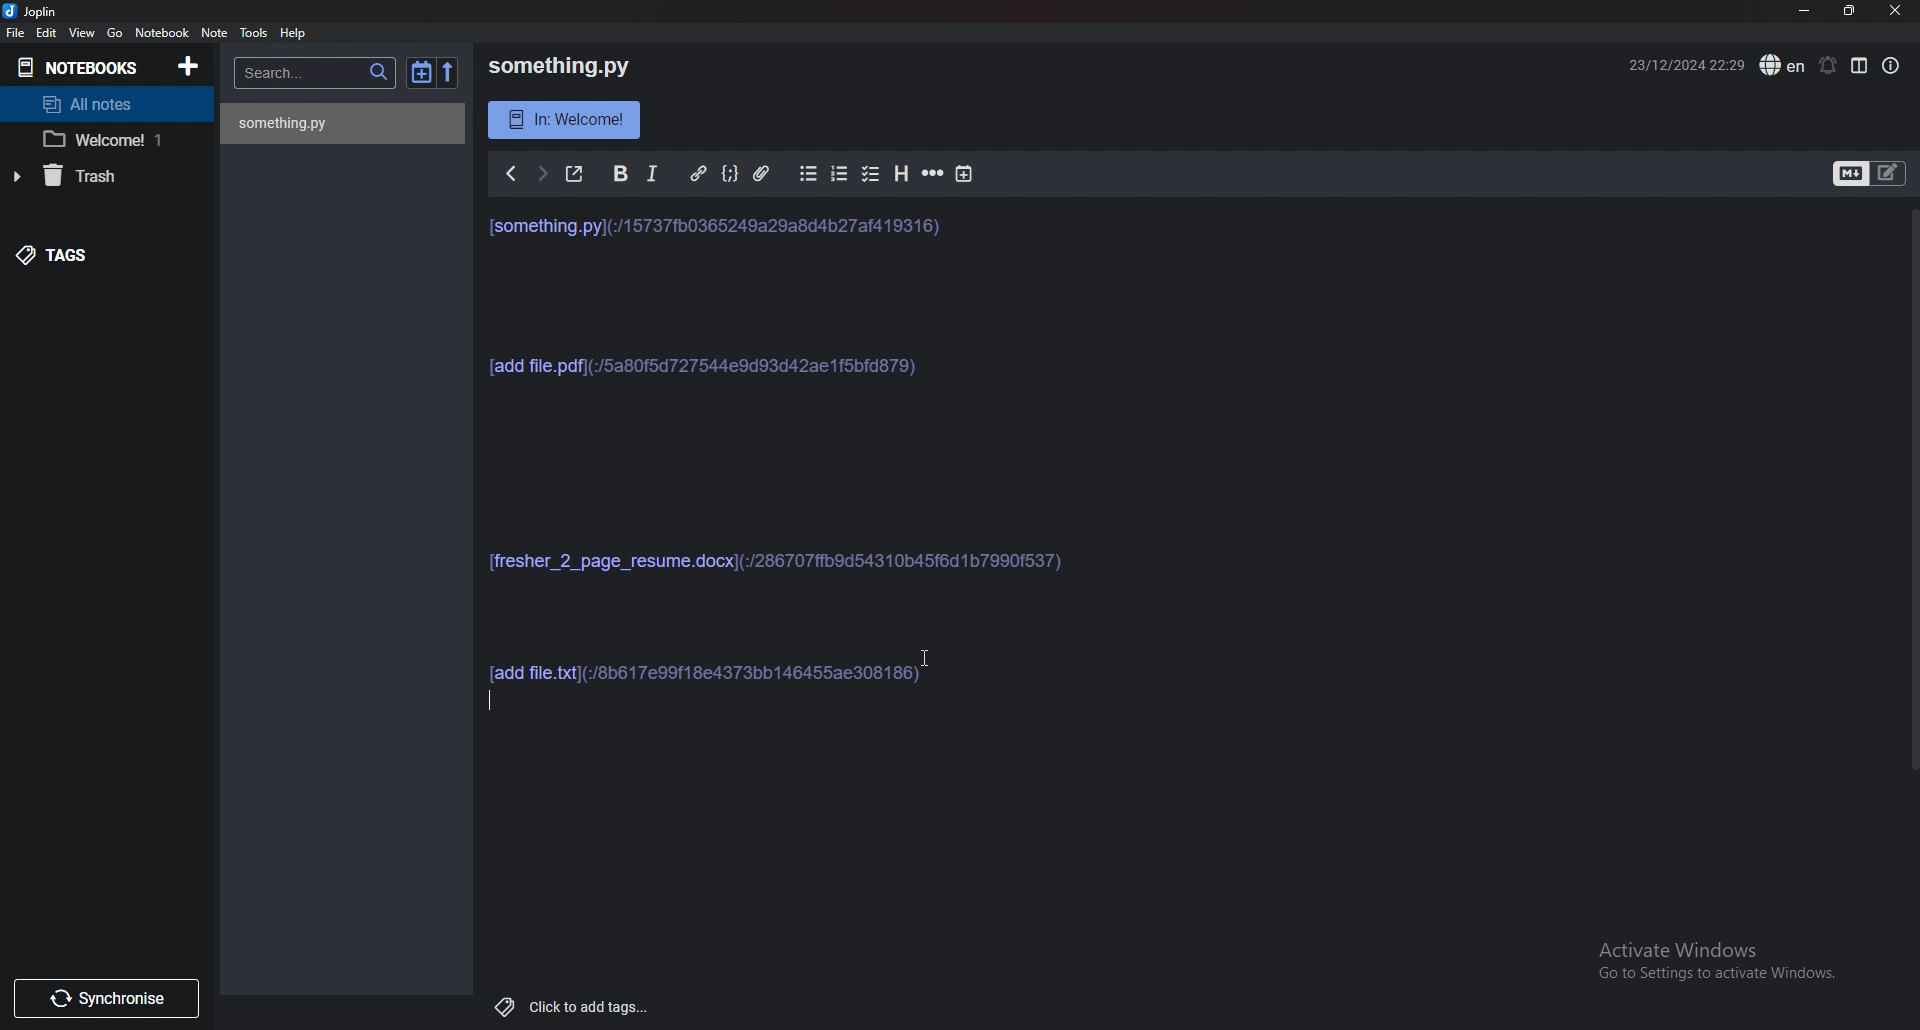 The image size is (1920, 1030). Describe the element at coordinates (563, 1003) in the screenshot. I see `<{D CcClickto add tags...` at that location.